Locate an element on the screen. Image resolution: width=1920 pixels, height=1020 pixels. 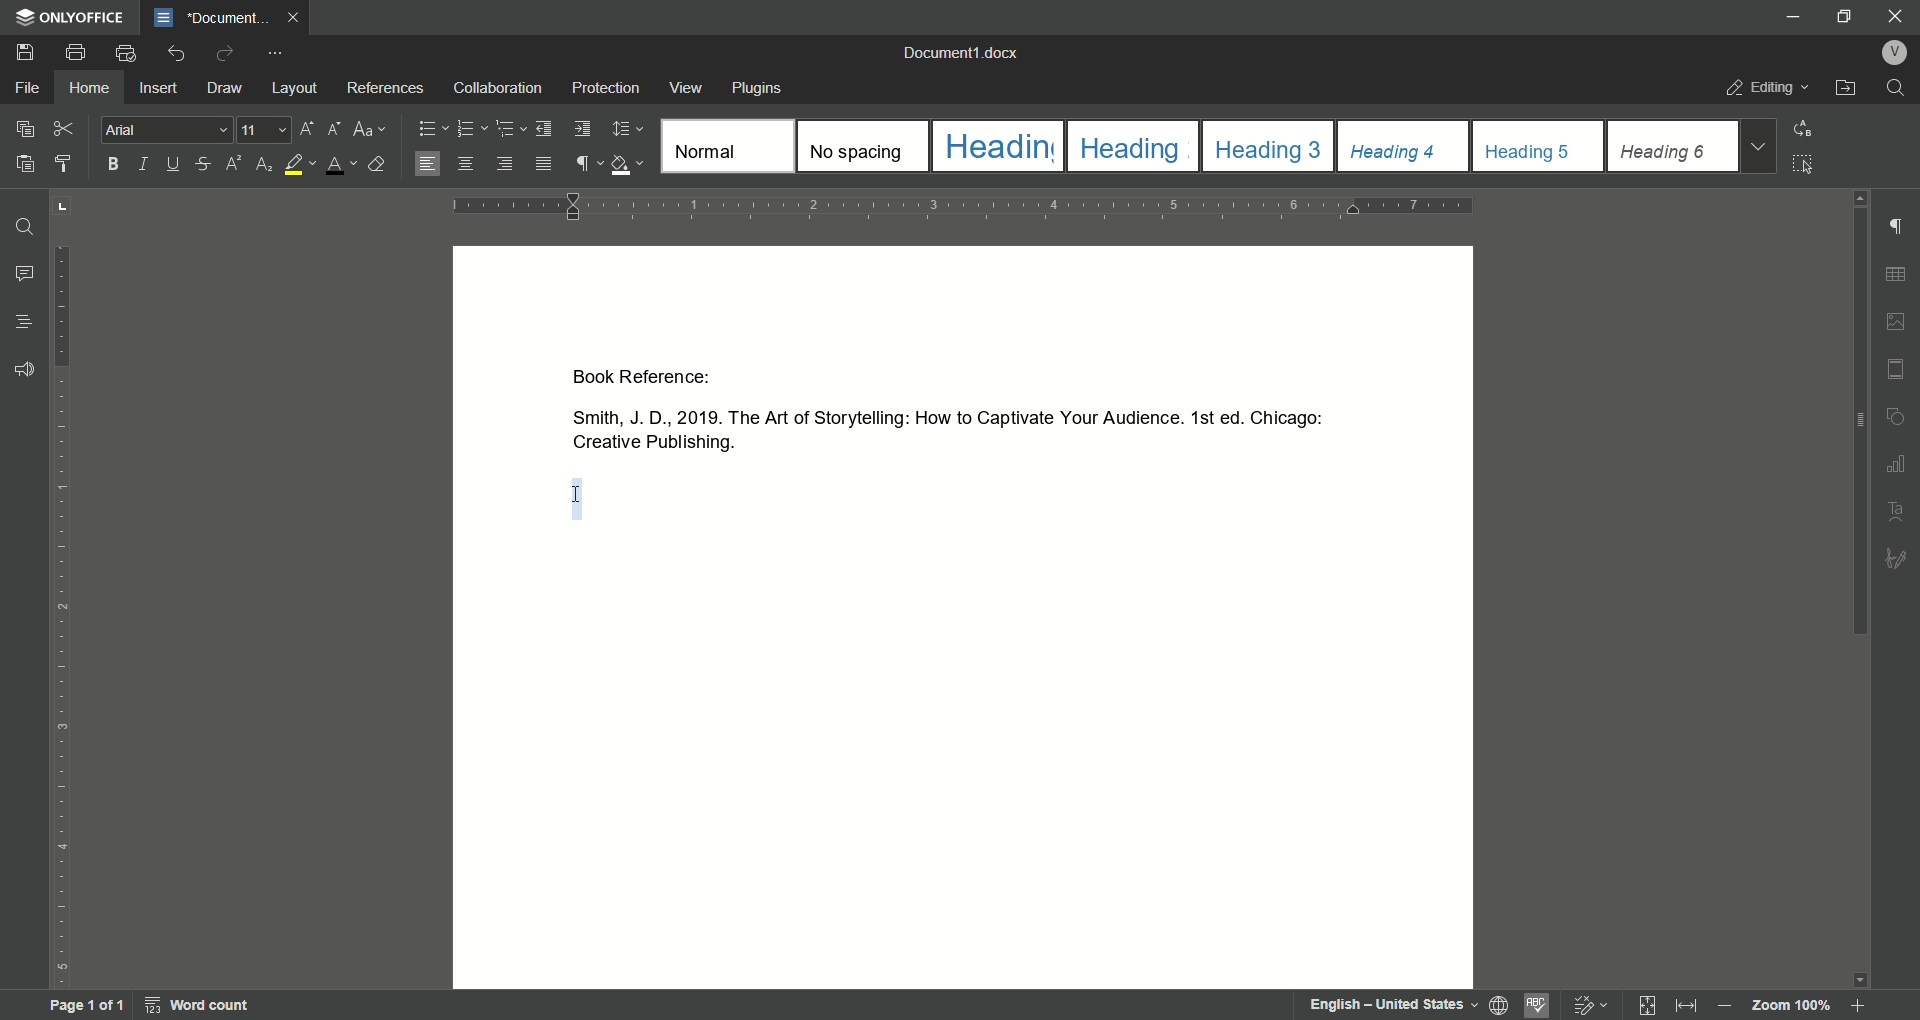
fit to width is located at coordinates (1684, 1006).